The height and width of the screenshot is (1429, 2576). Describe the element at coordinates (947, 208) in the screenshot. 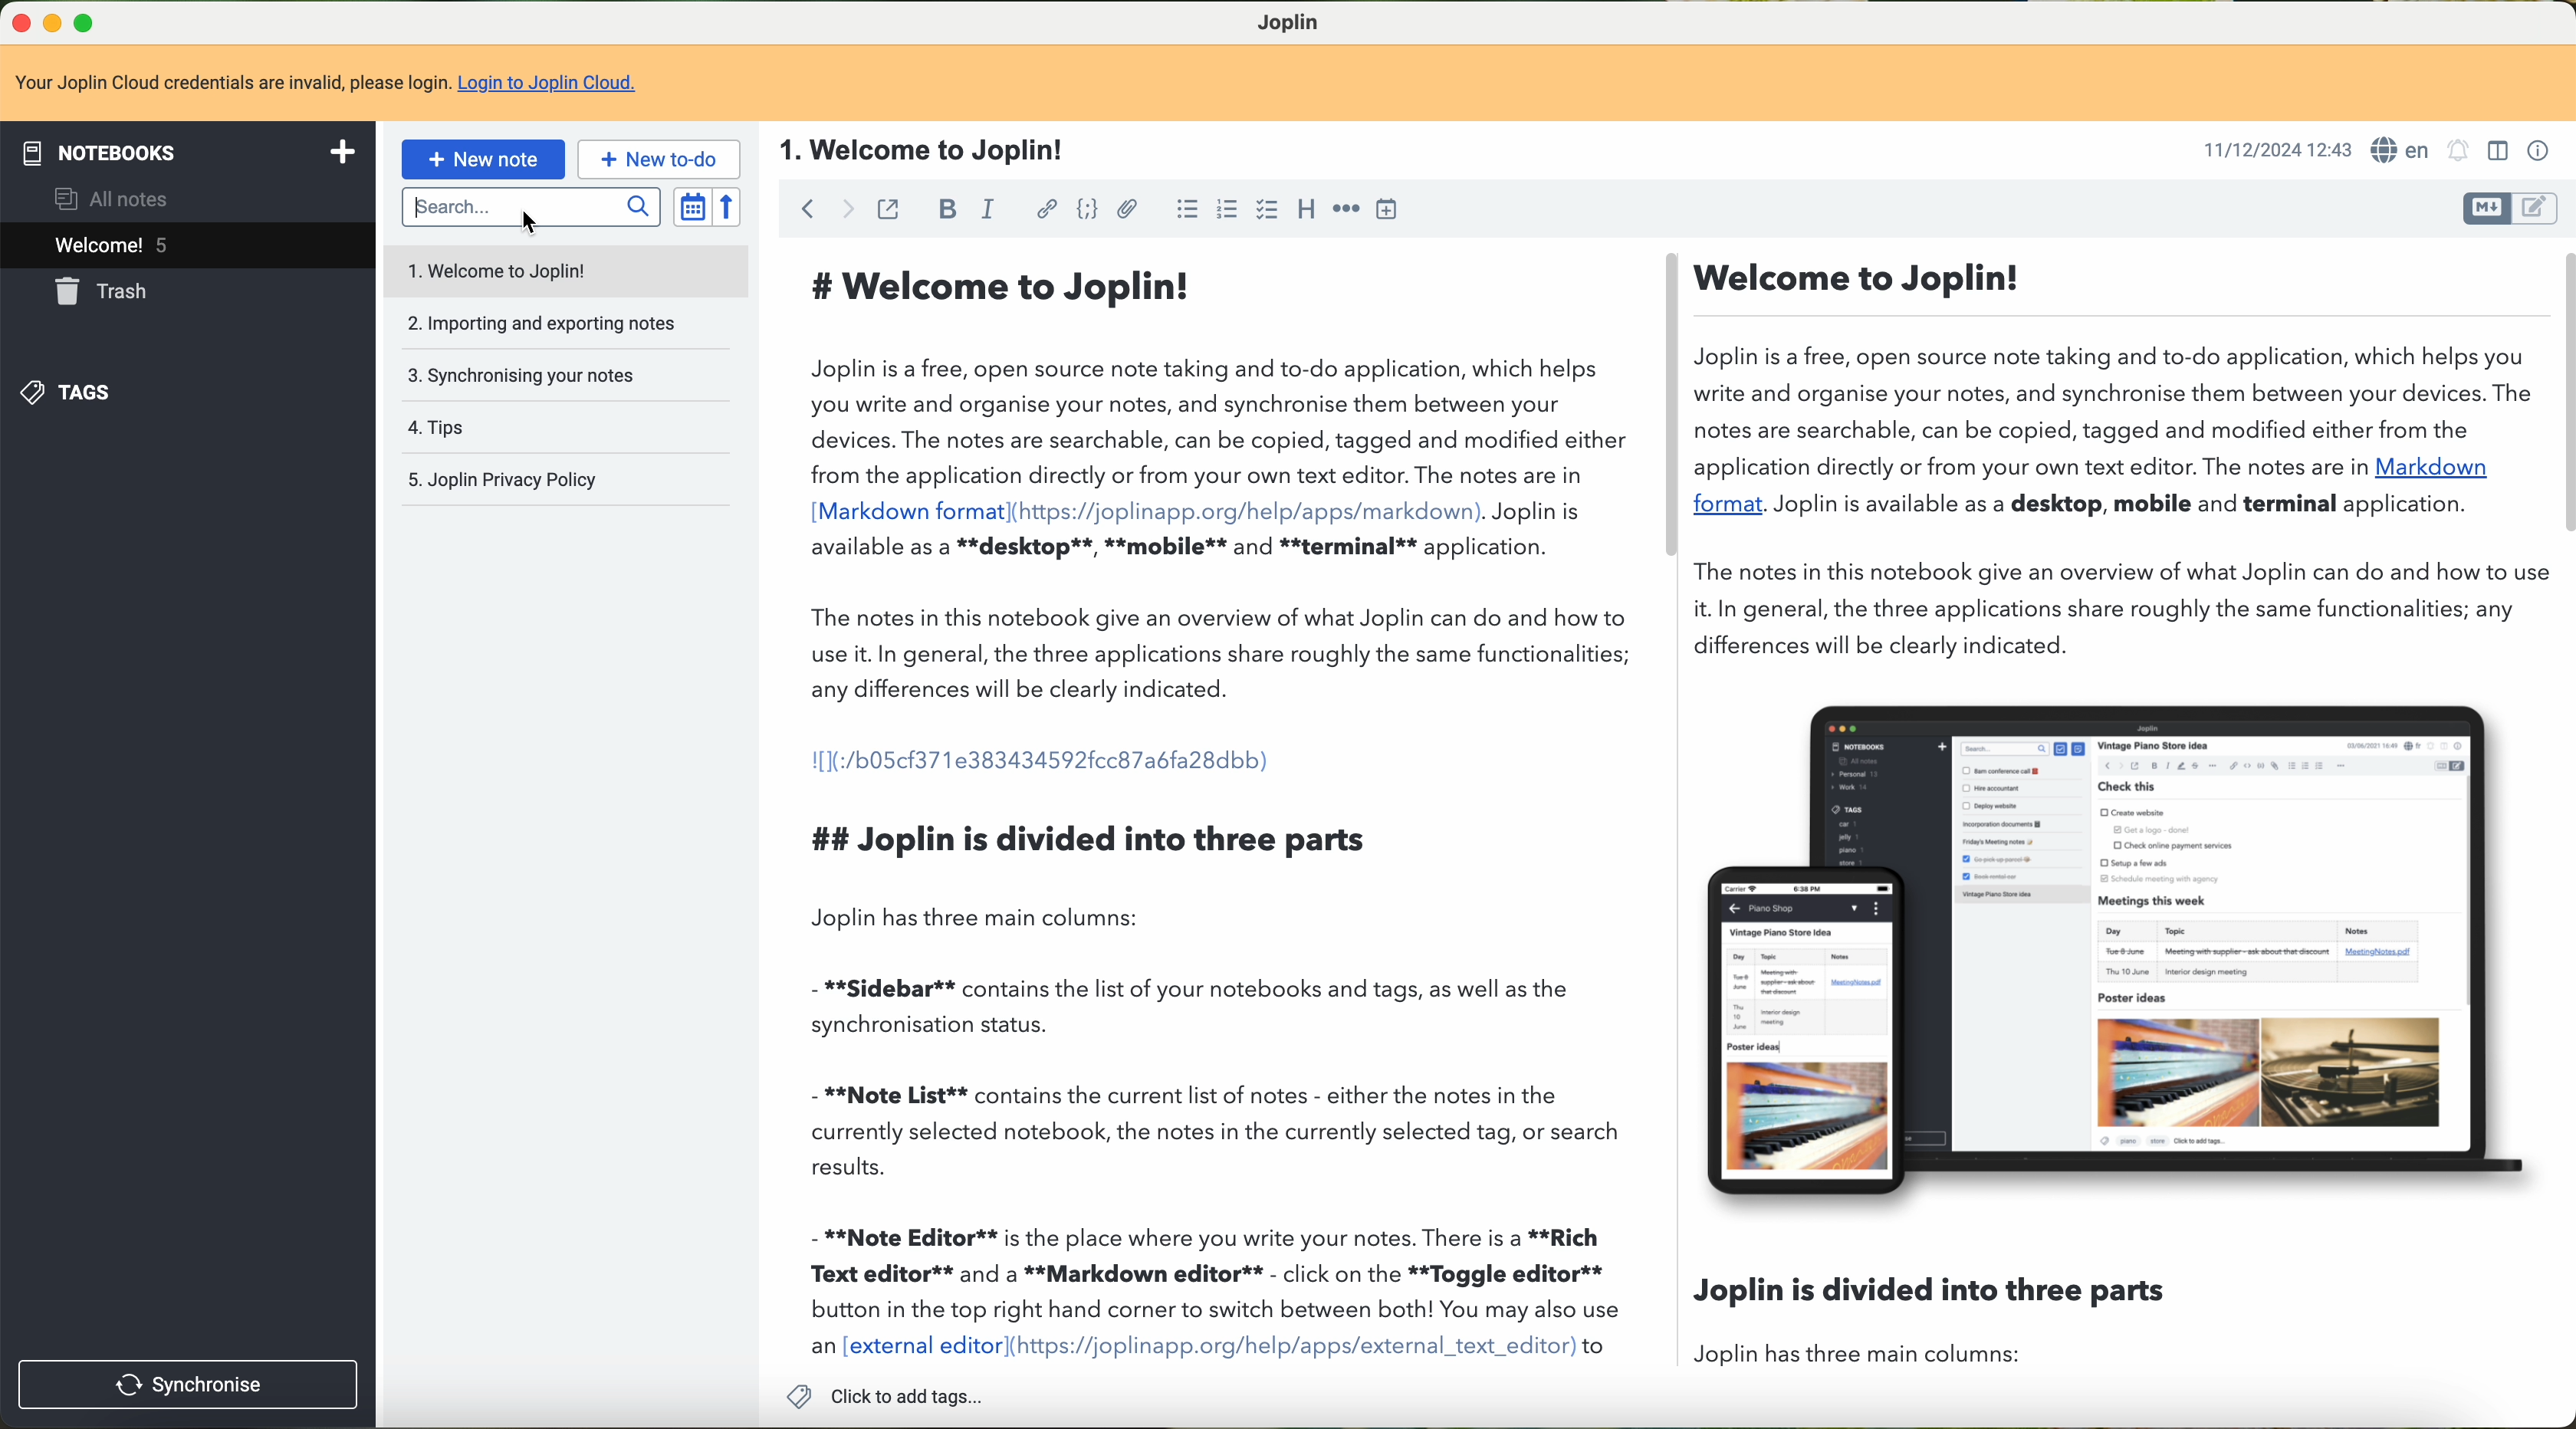

I see `bold` at that location.